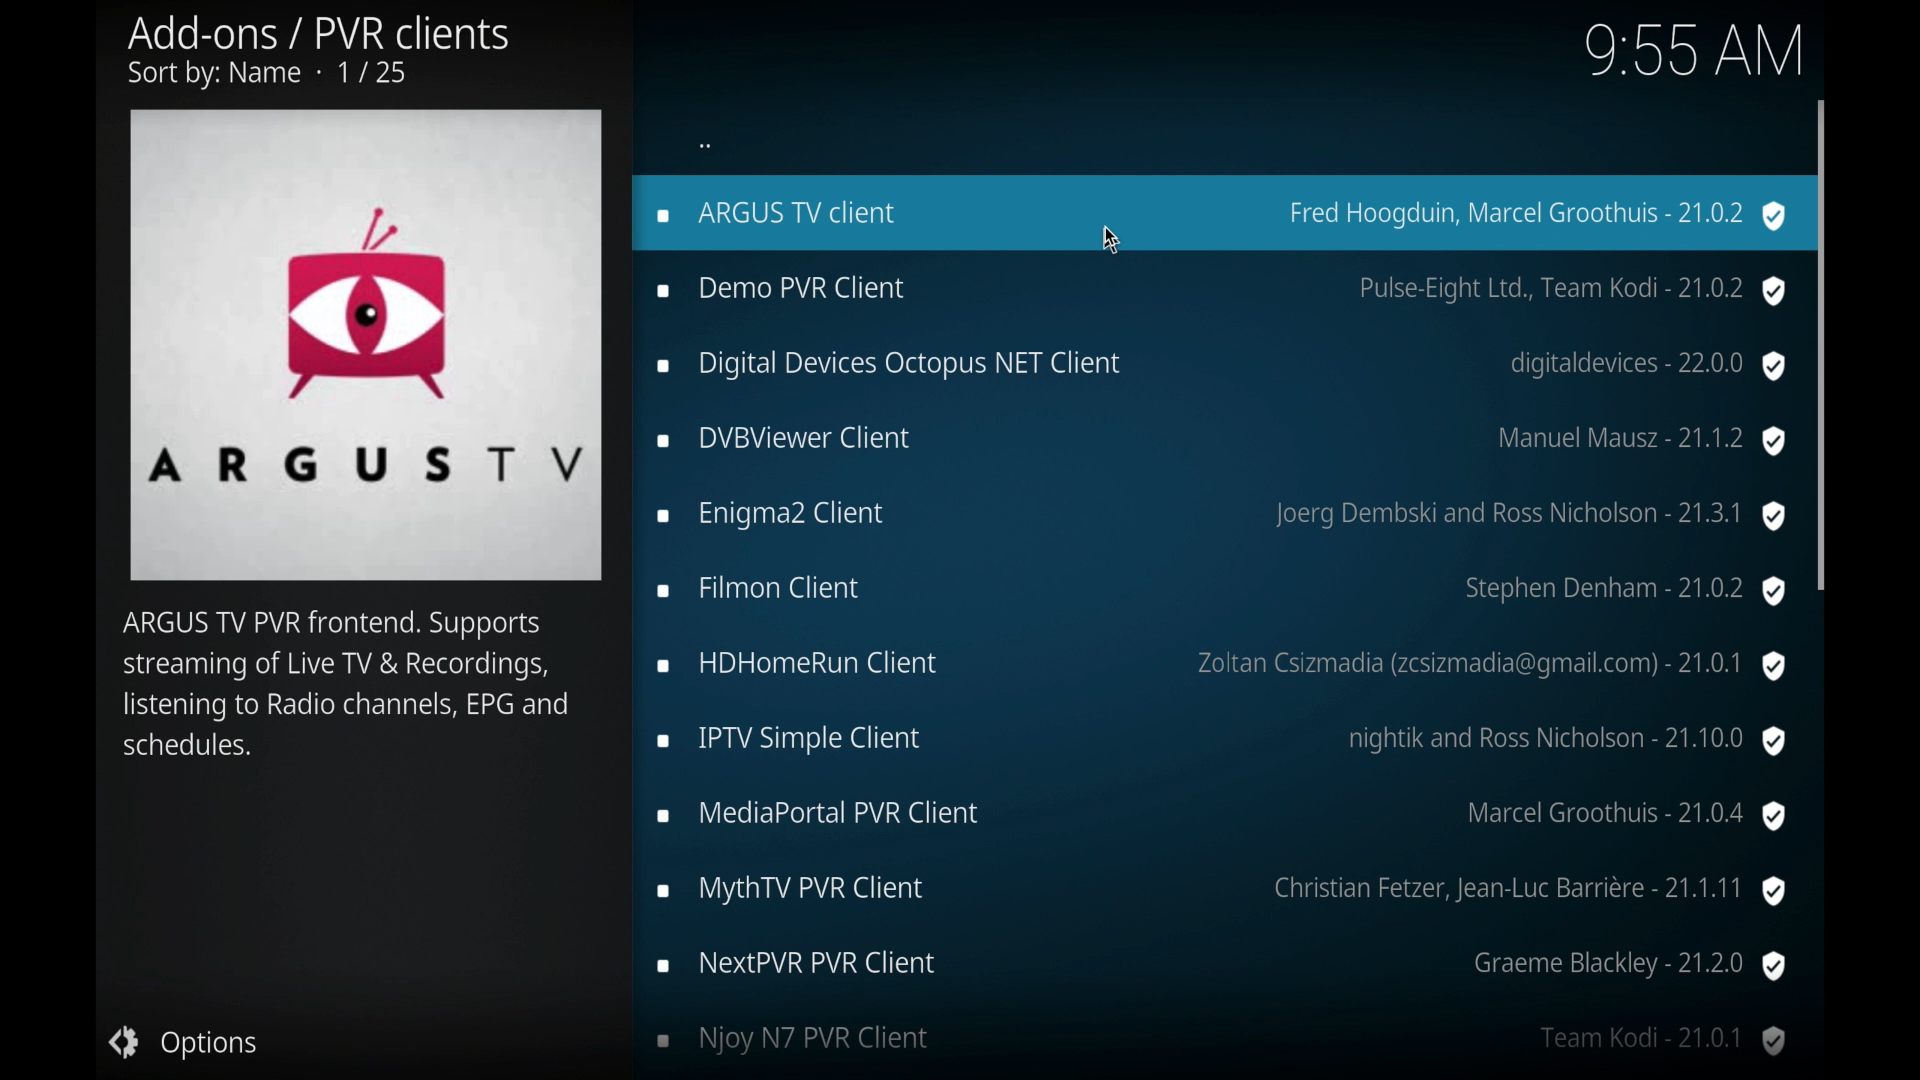 The width and height of the screenshot is (1920, 1080). What do you see at coordinates (1220, 593) in the screenshot?
I see `filmon client` at bounding box center [1220, 593].